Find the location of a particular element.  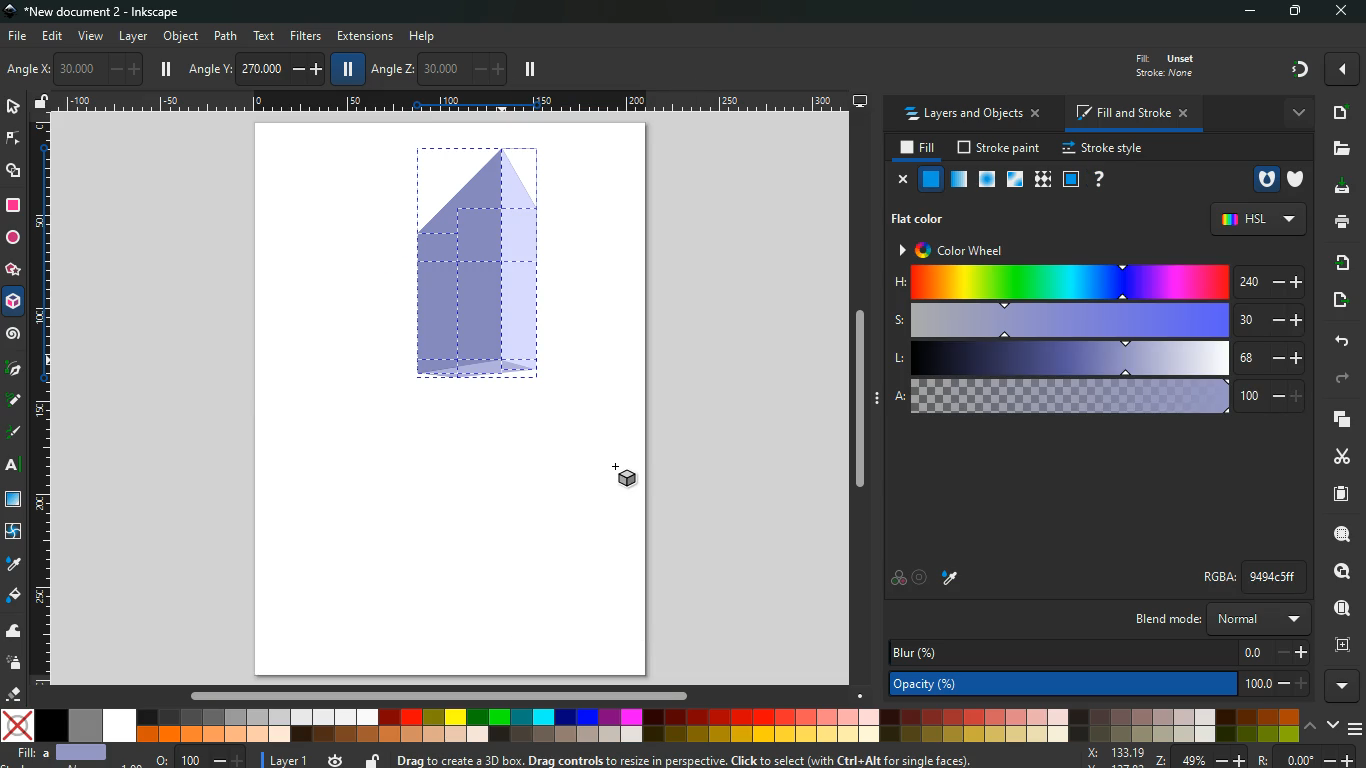

window is located at coordinates (15, 500).